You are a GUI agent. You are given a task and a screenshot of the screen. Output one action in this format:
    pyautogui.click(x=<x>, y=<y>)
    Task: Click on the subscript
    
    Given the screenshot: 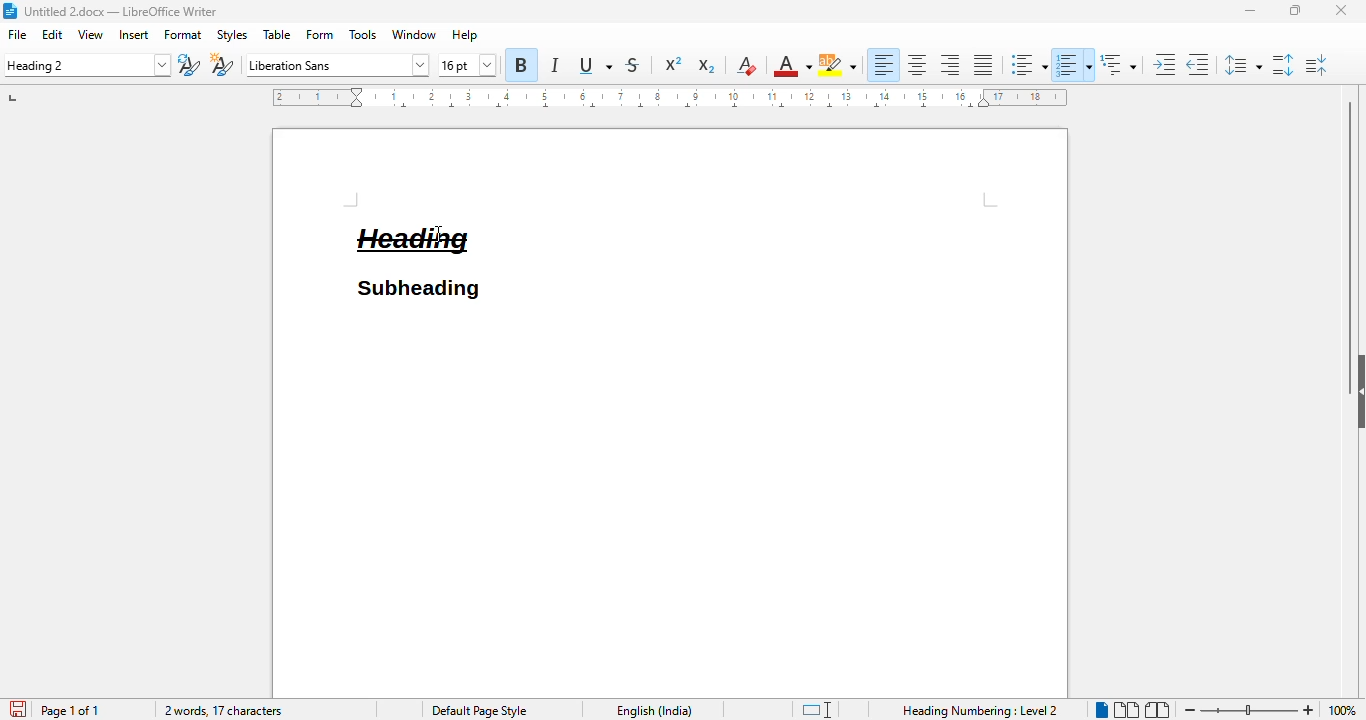 What is the action you would take?
    pyautogui.click(x=705, y=66)
    